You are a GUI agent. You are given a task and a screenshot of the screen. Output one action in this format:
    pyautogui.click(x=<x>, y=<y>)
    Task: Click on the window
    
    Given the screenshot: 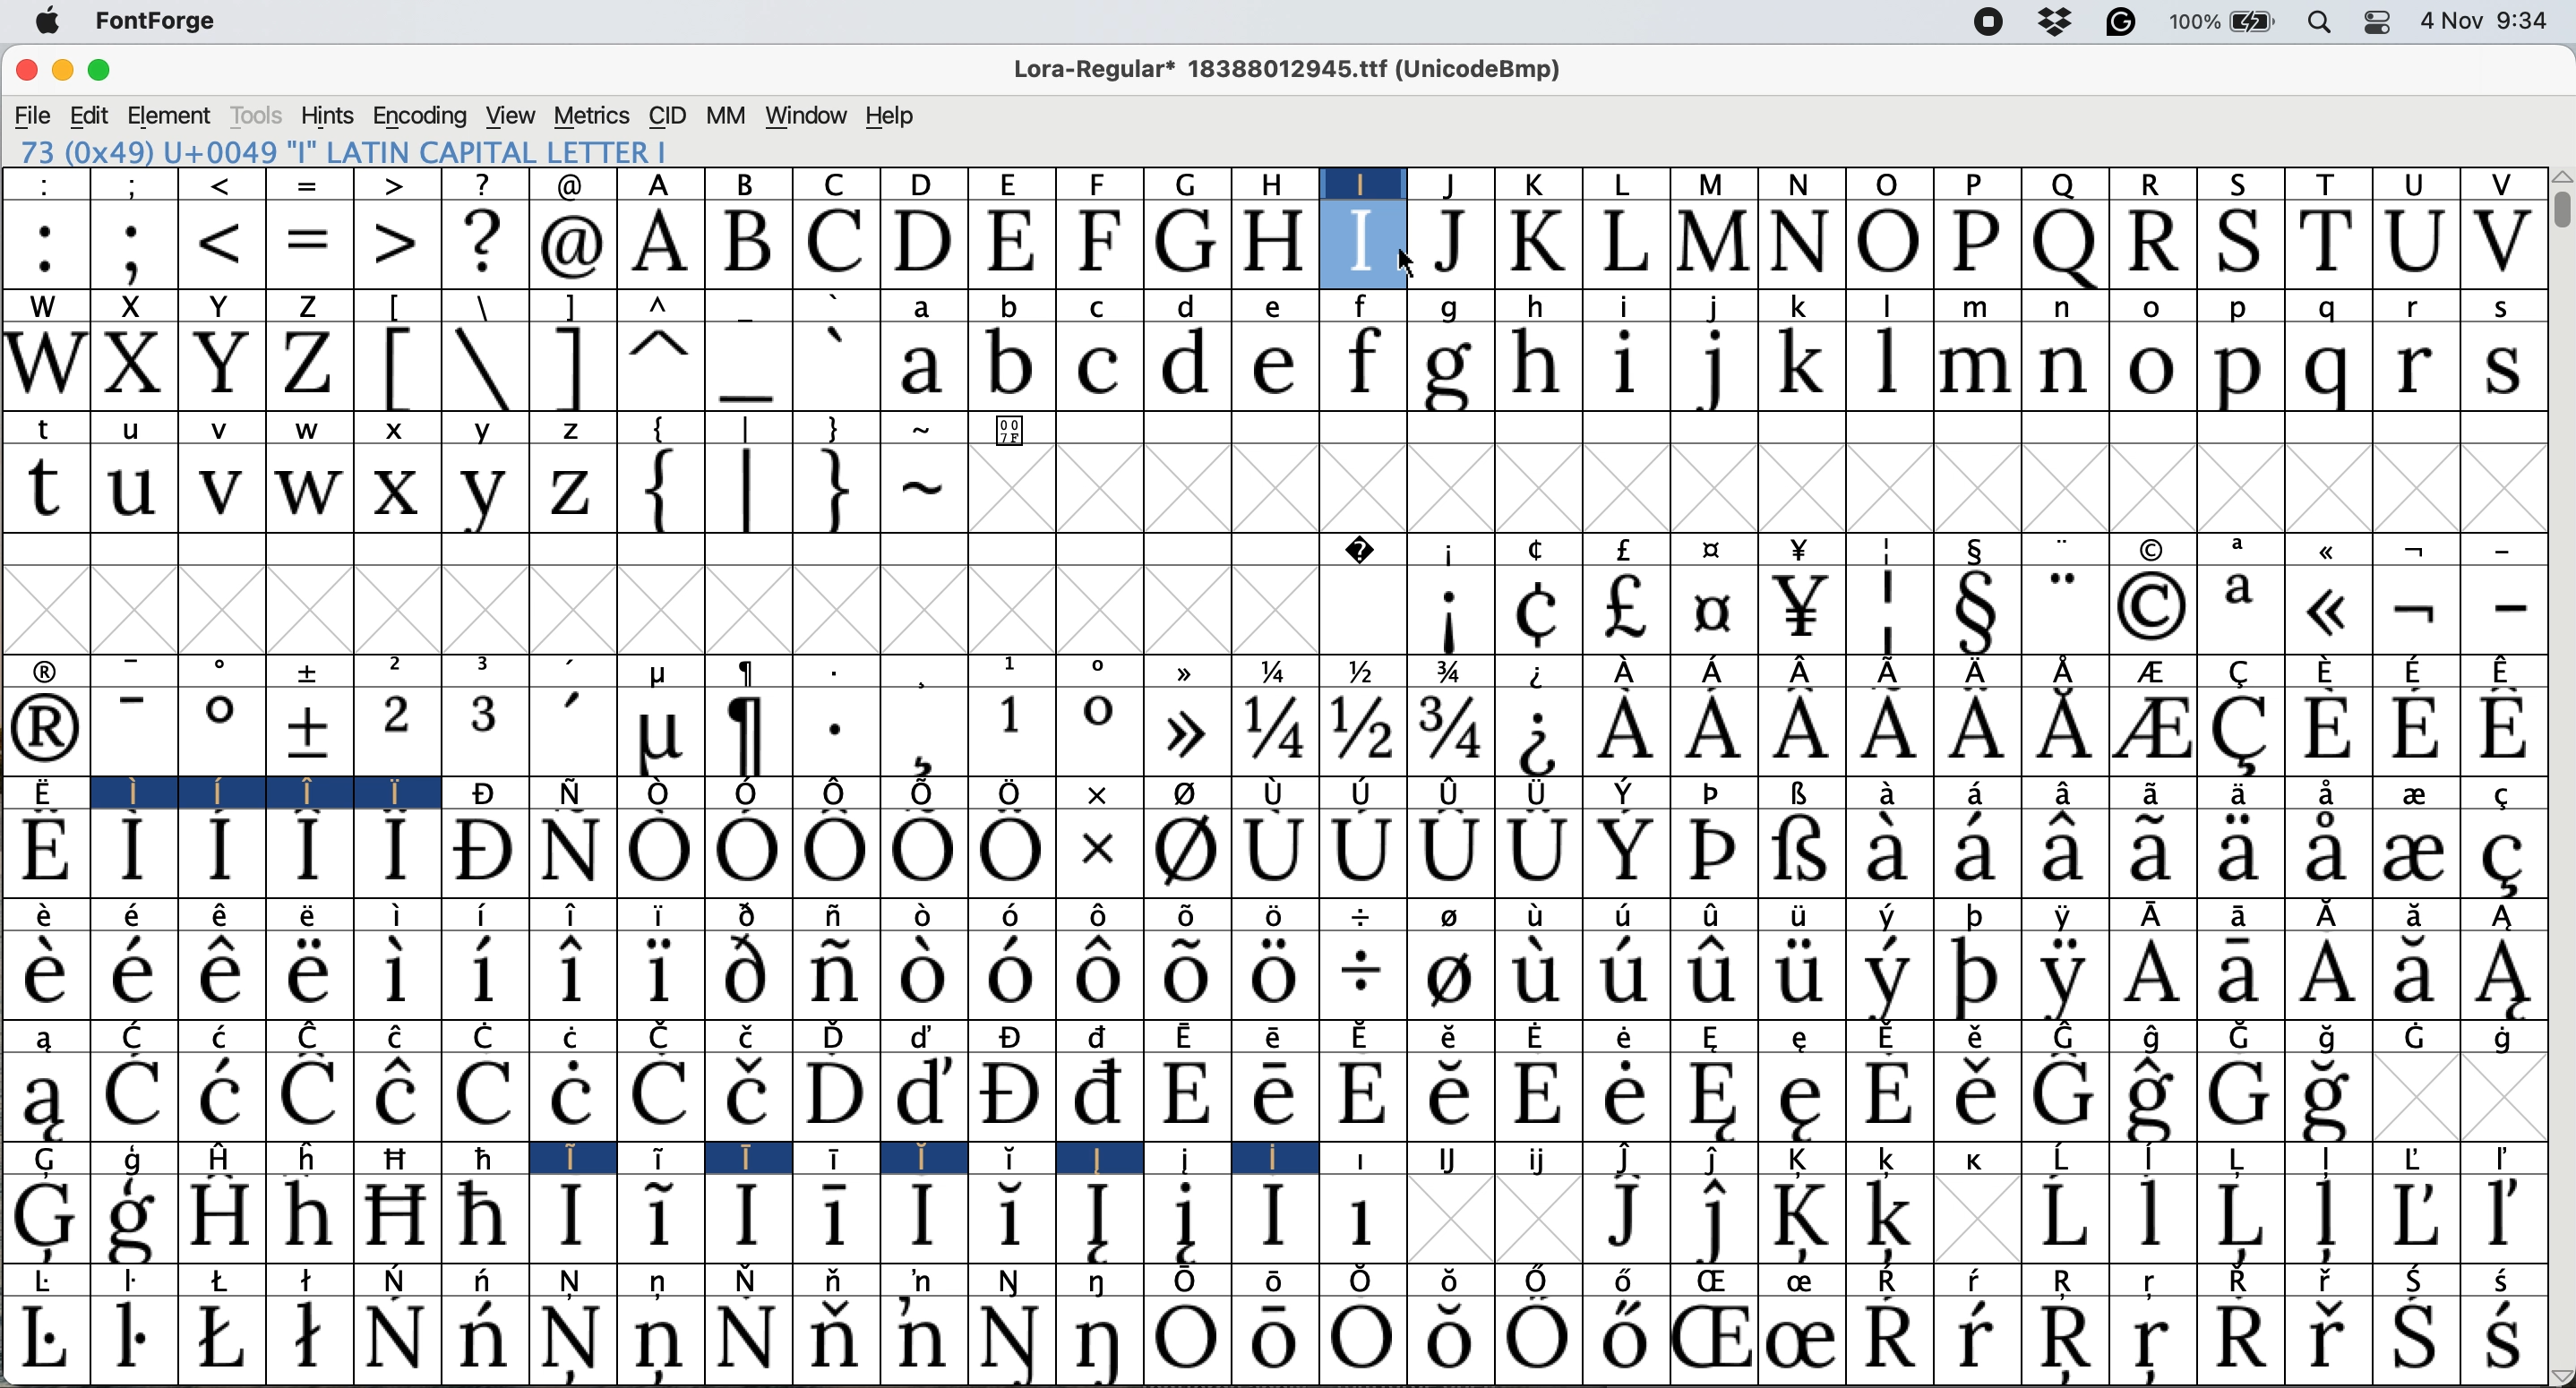 What is the action you would take?
    pyautogui.click(x=807, y=117)
    